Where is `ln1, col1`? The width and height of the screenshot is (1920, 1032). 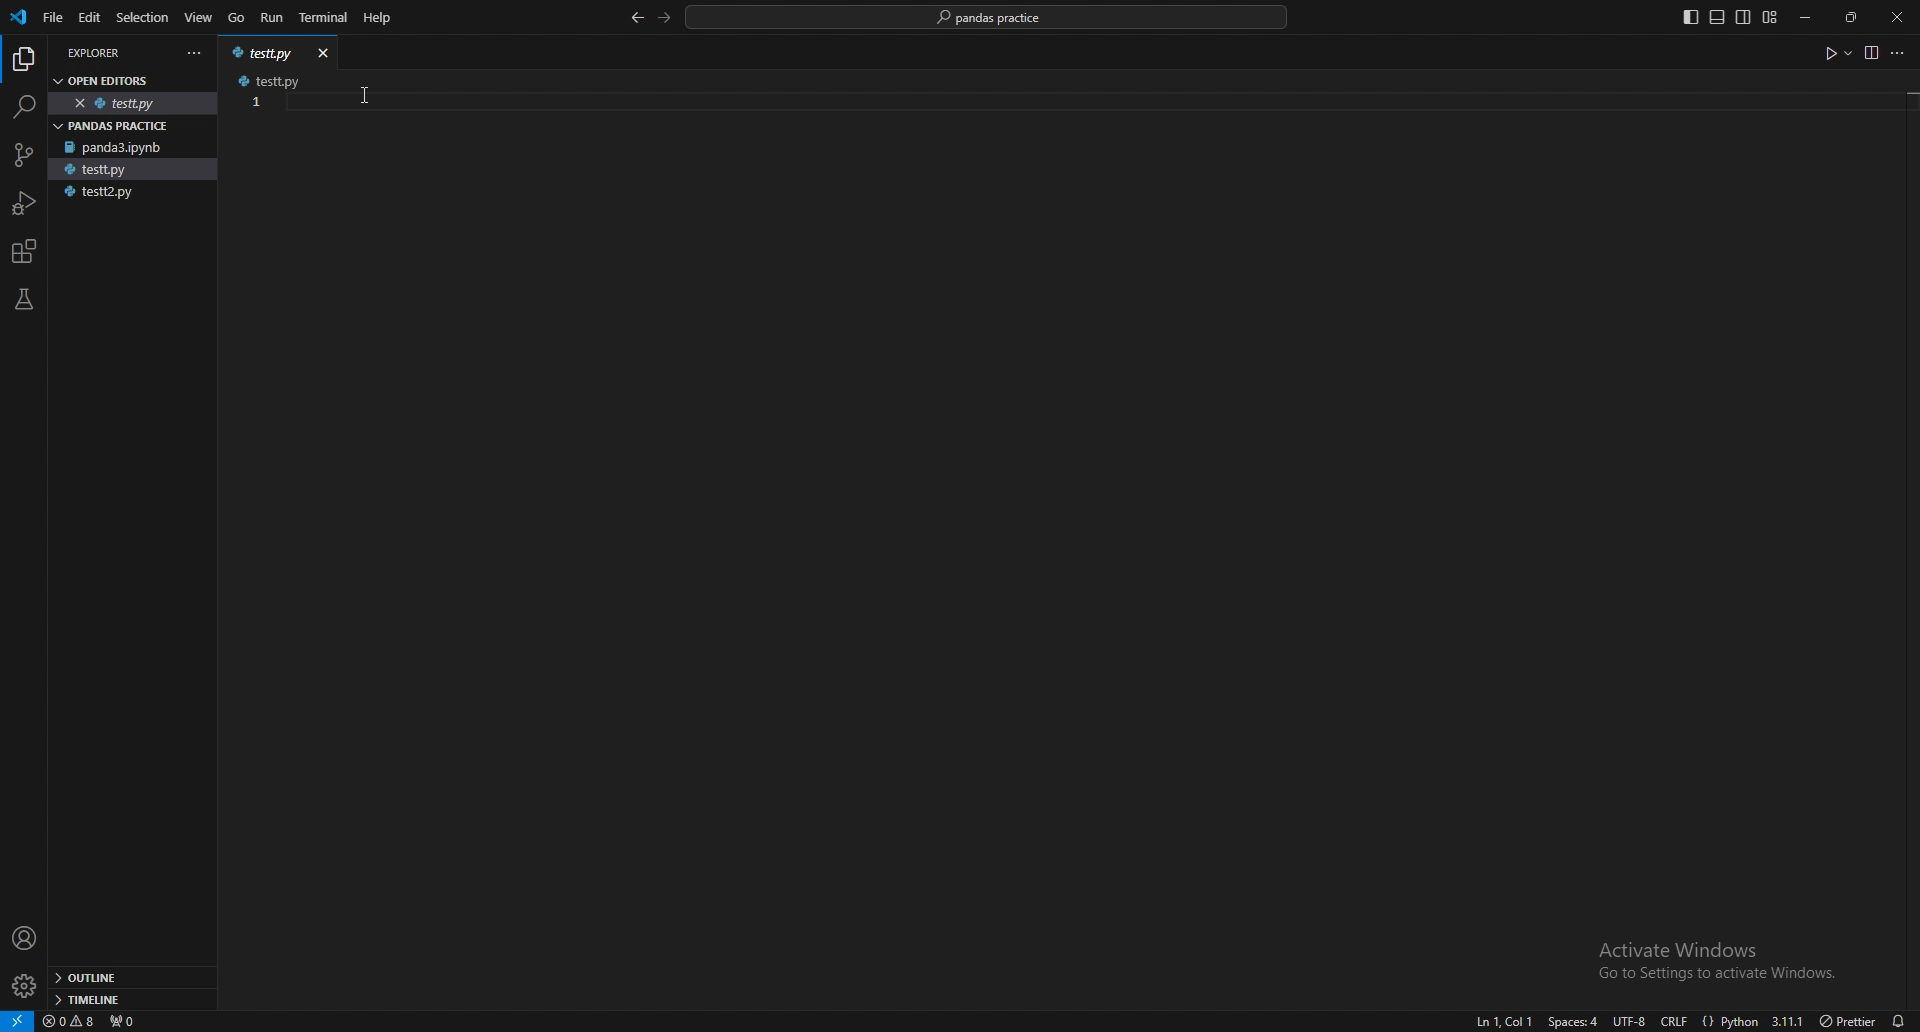 ln1, col1 is located at coordinates (1496, 1022).